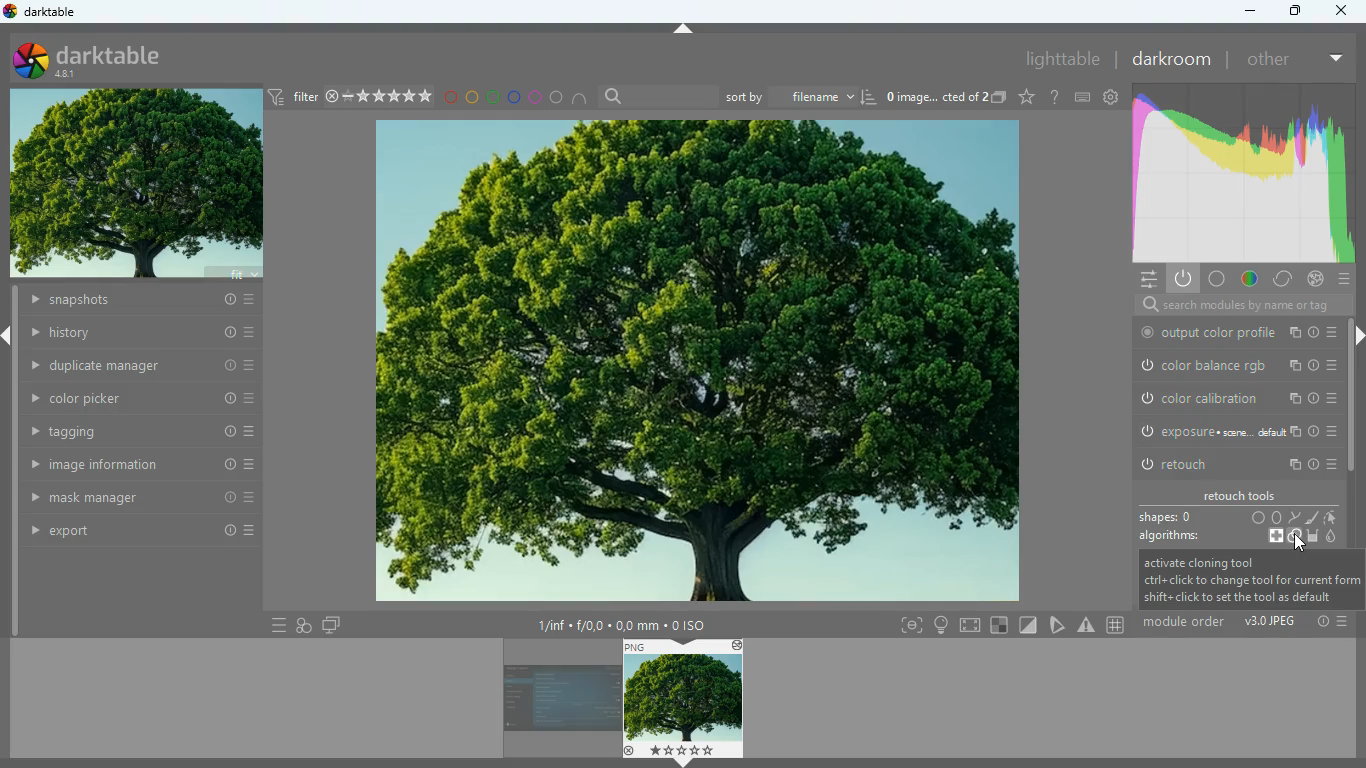  I want to click on keyboard, so click(1082, 99).